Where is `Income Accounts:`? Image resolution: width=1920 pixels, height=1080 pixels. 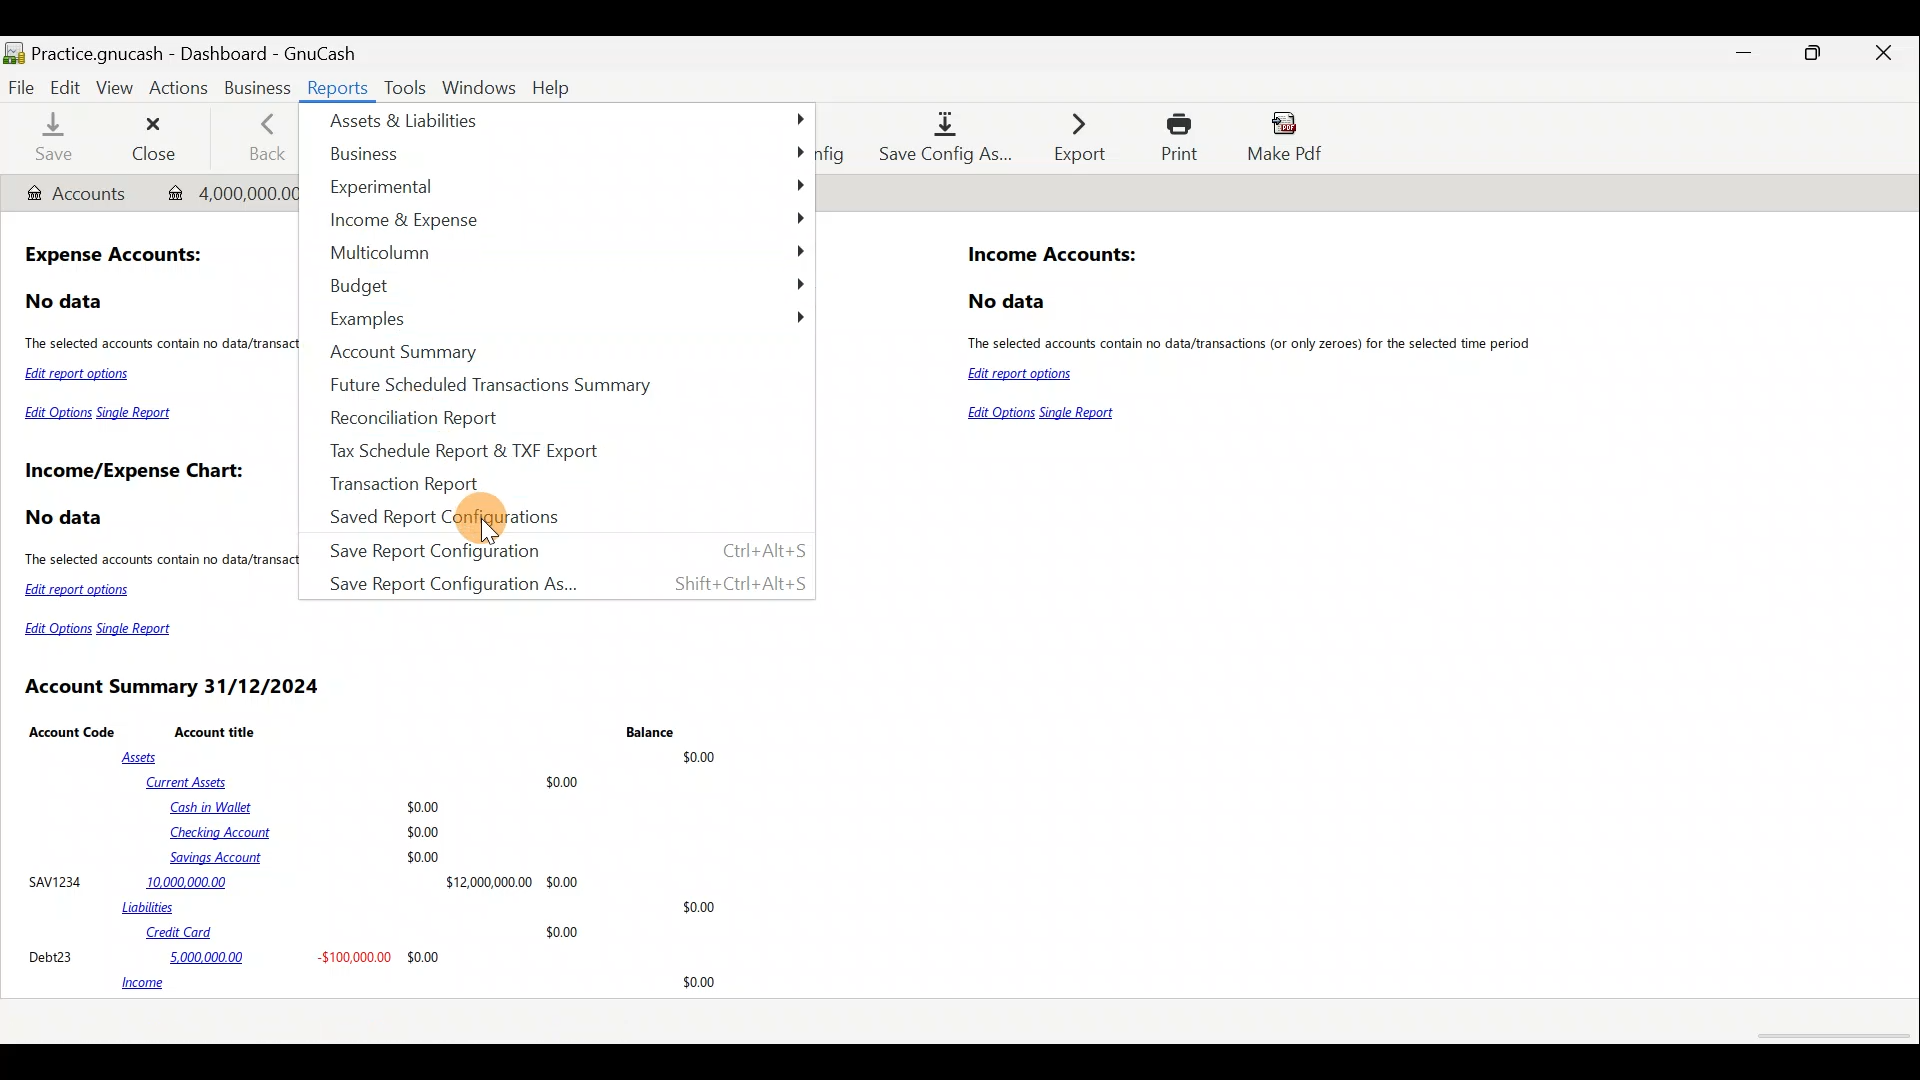
Income Accounts: is located at coordinates (1054, 256).